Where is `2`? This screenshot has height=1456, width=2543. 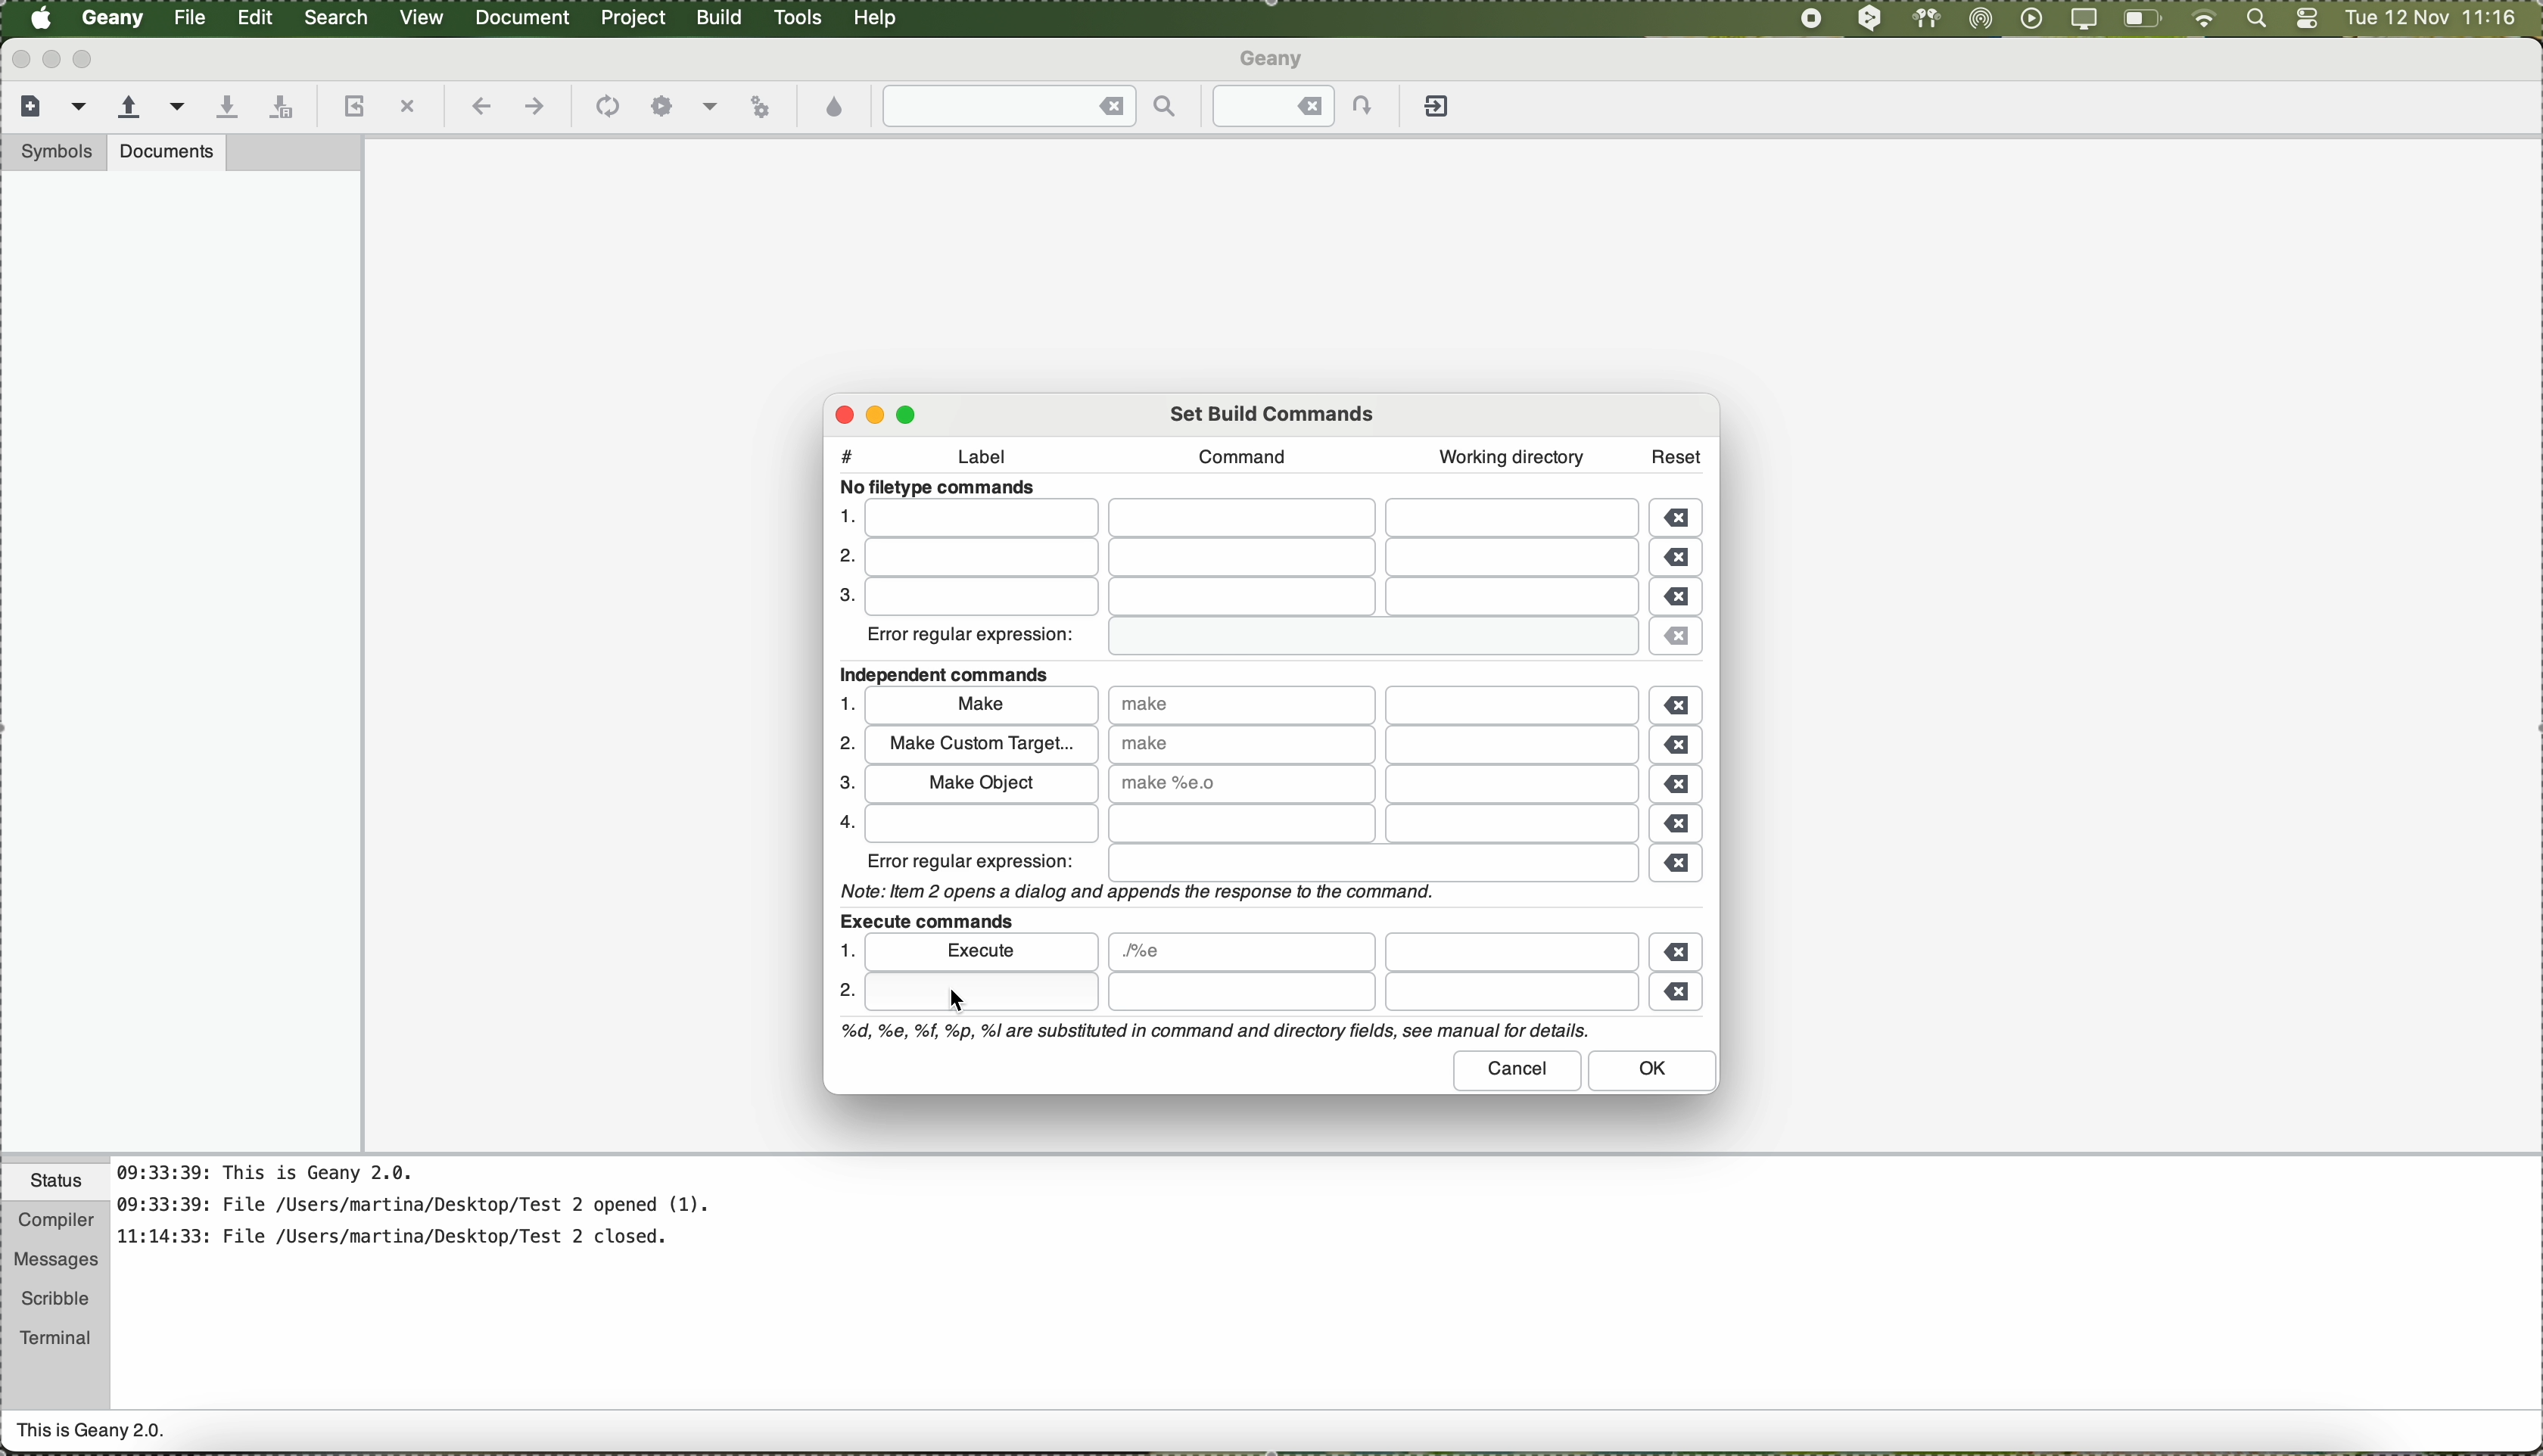 2 is located at coordinates (846, 994).